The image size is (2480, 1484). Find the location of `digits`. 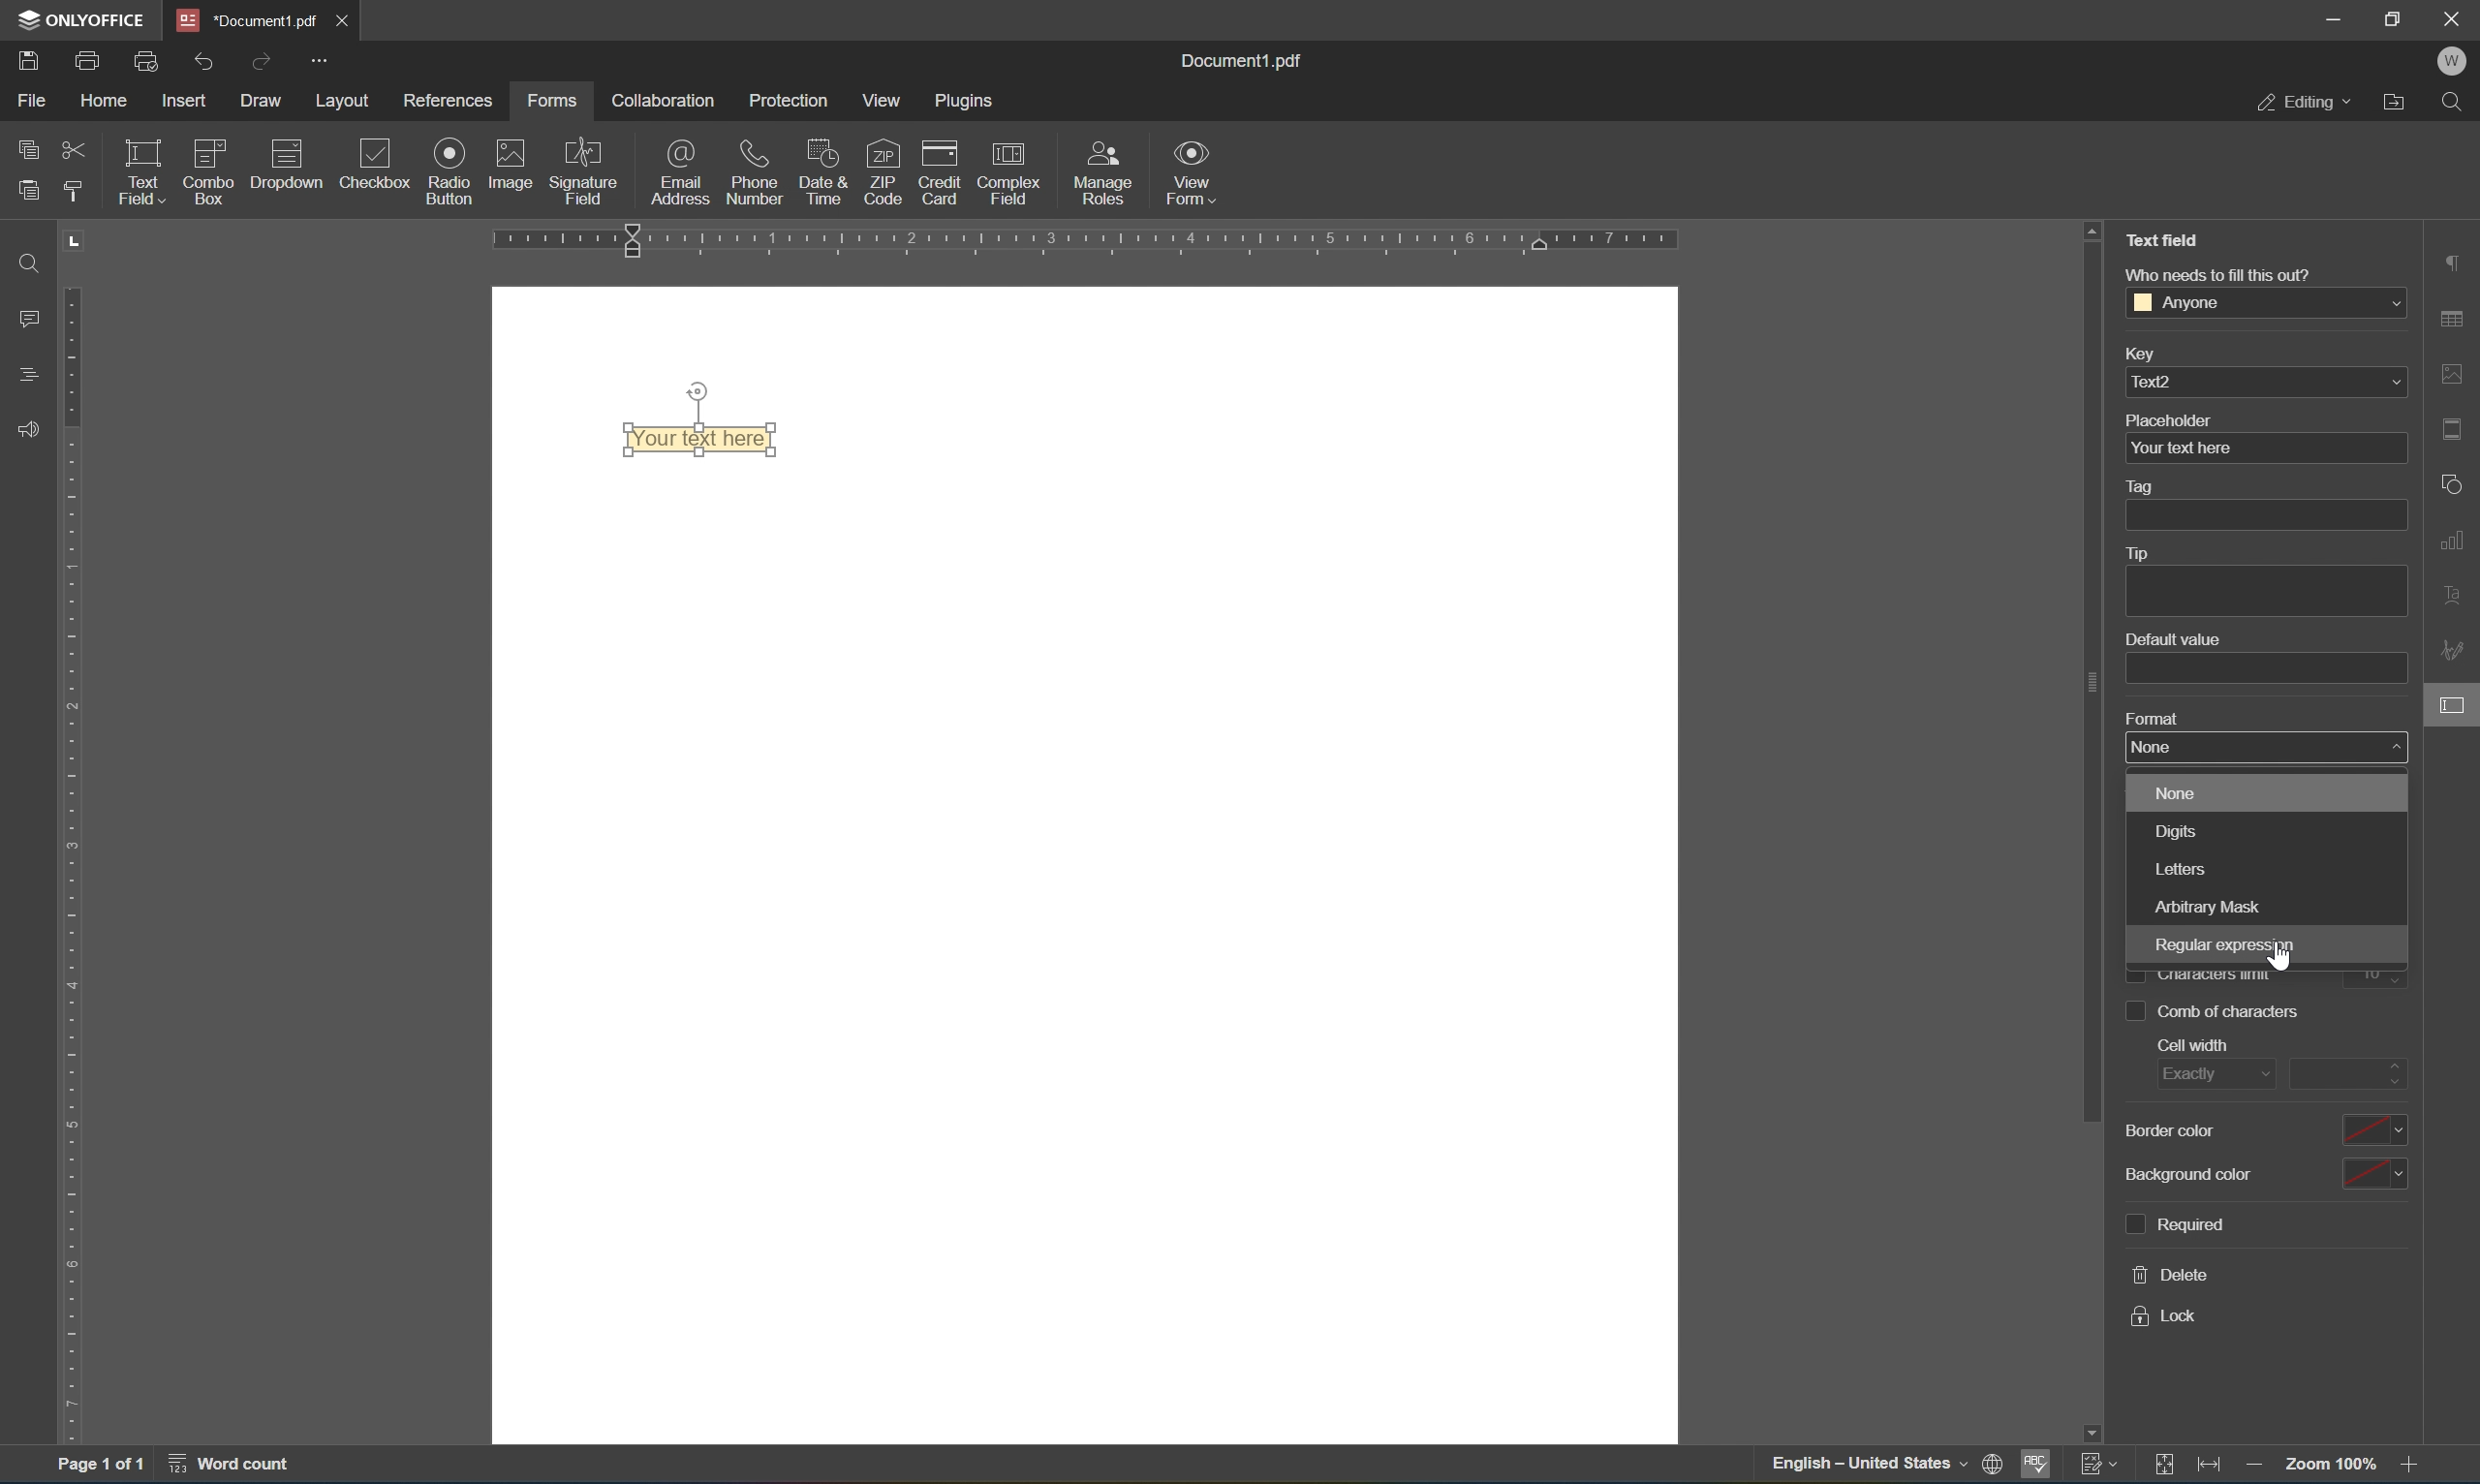

digits is located at coordinates (2181, 831).